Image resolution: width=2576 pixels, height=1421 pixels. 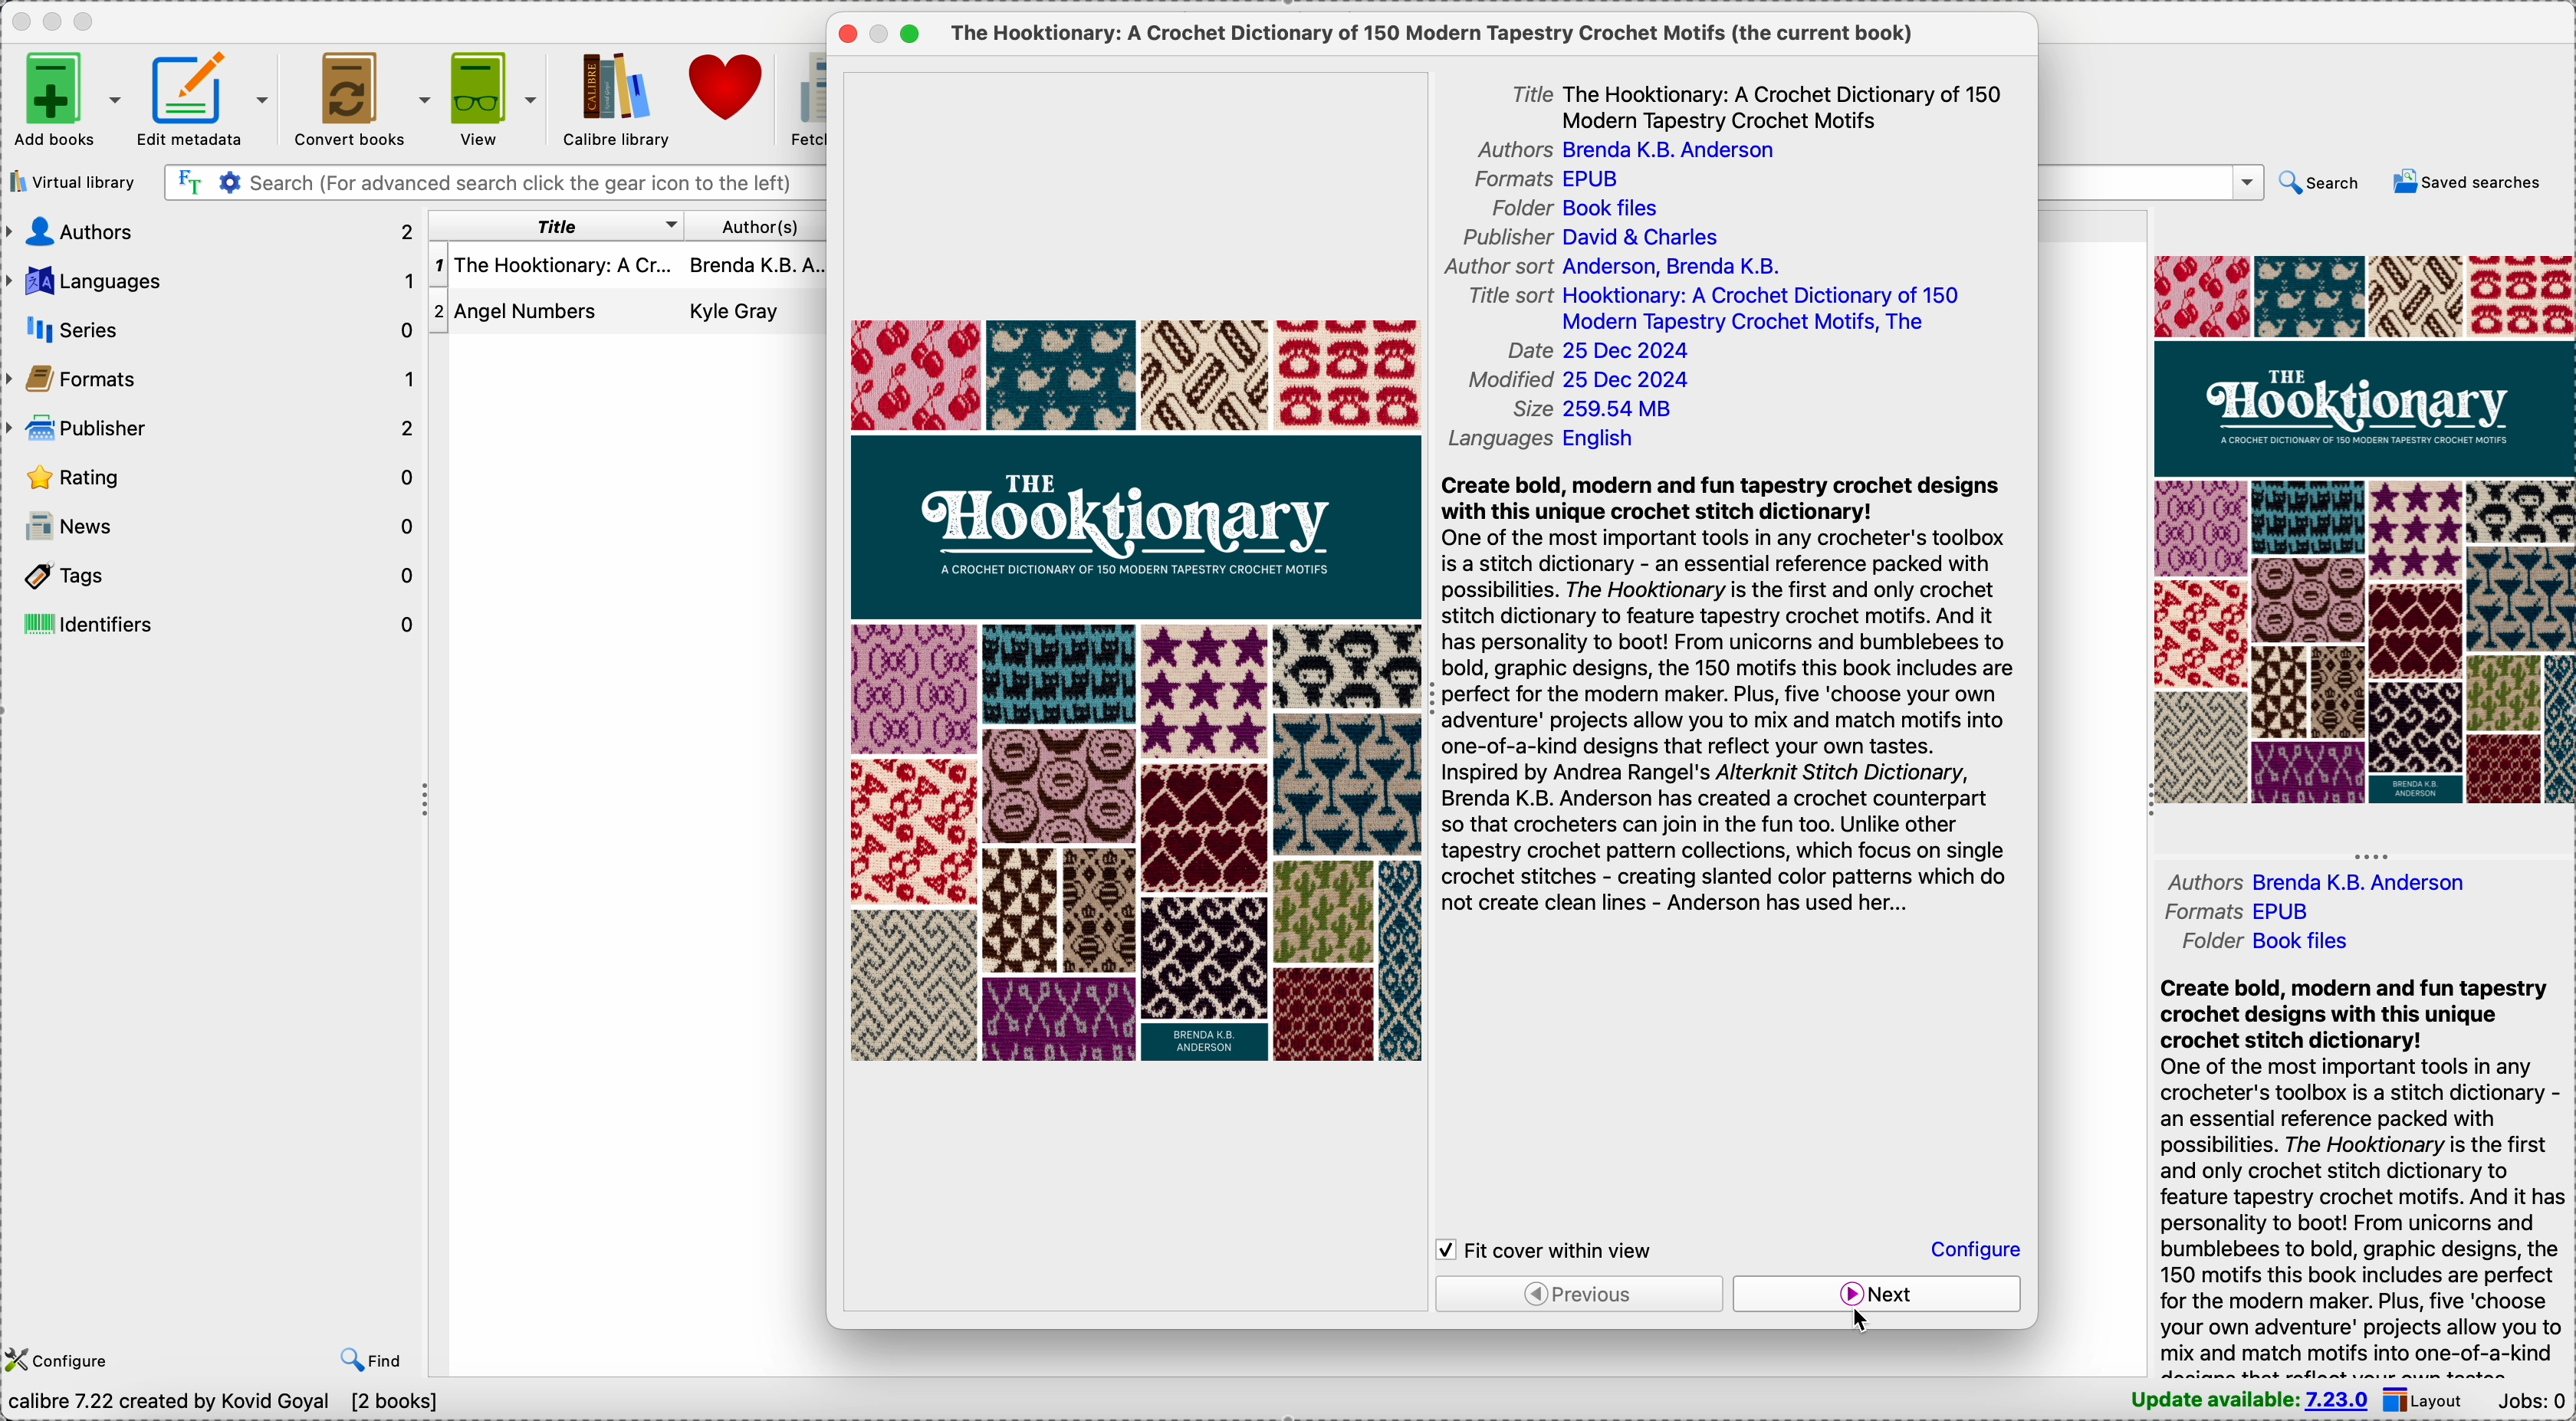 I want to click on size, so click(x=1597, y=409).